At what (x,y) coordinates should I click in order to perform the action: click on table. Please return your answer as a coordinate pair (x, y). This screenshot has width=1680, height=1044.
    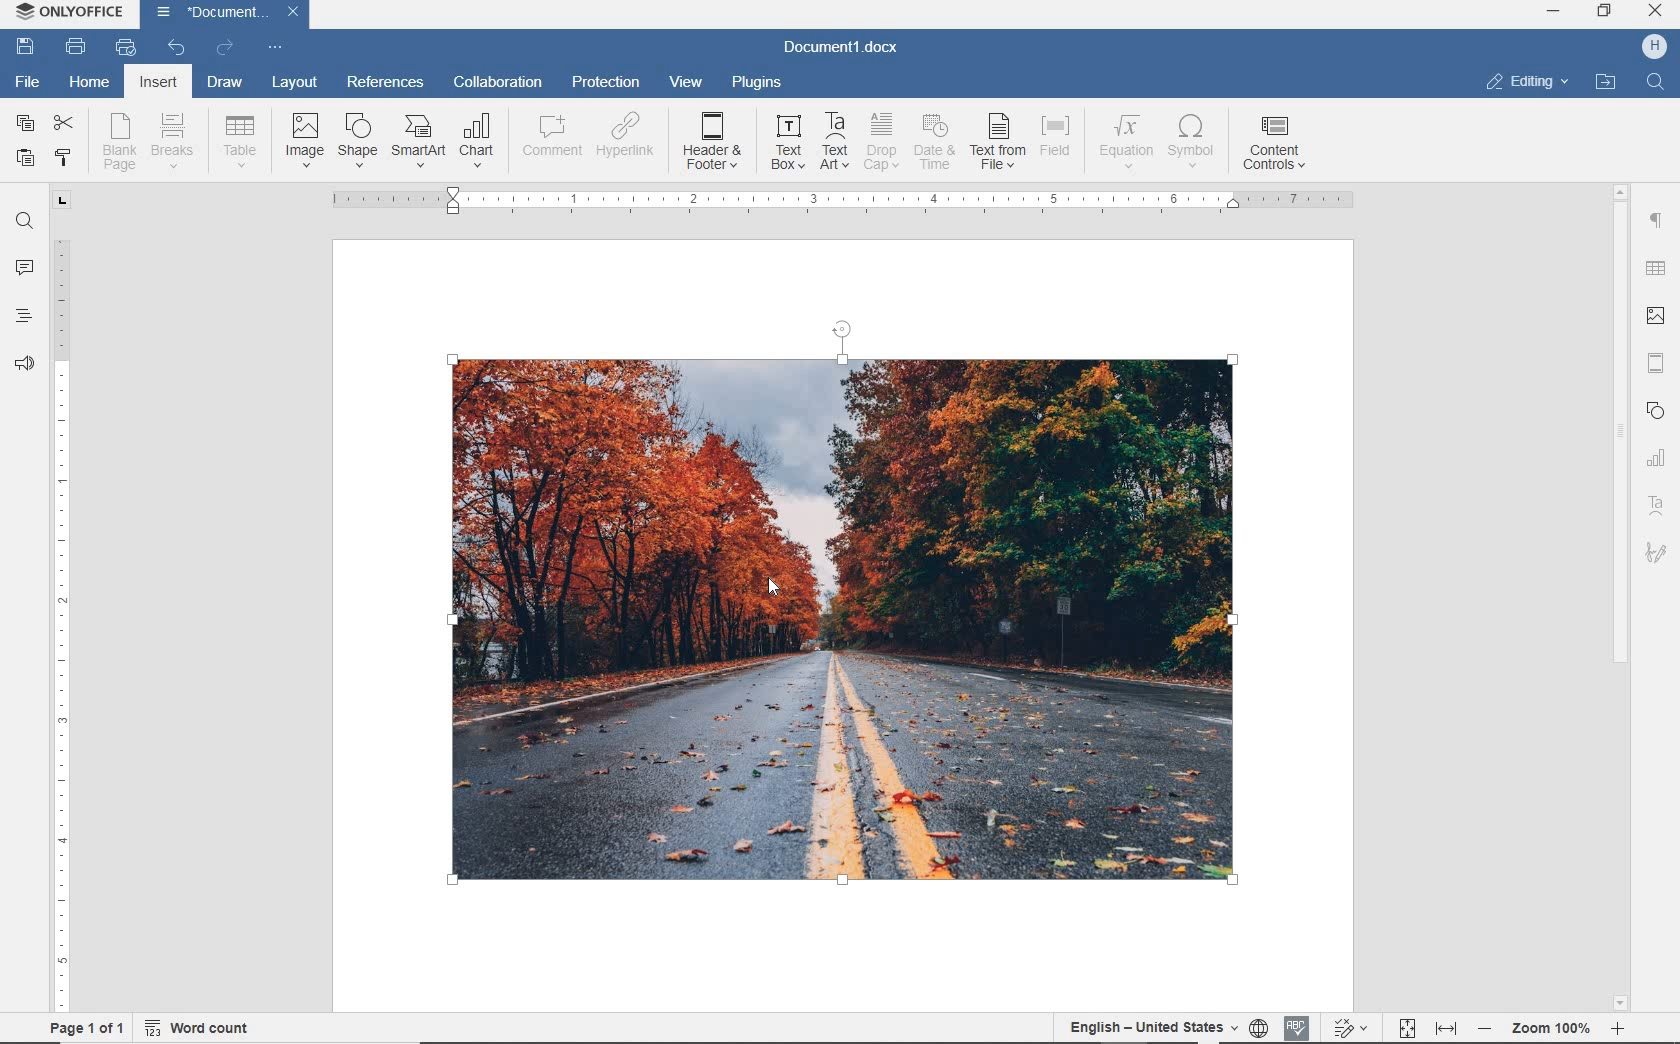
    Looking at the image, I should click on (1659, 266).